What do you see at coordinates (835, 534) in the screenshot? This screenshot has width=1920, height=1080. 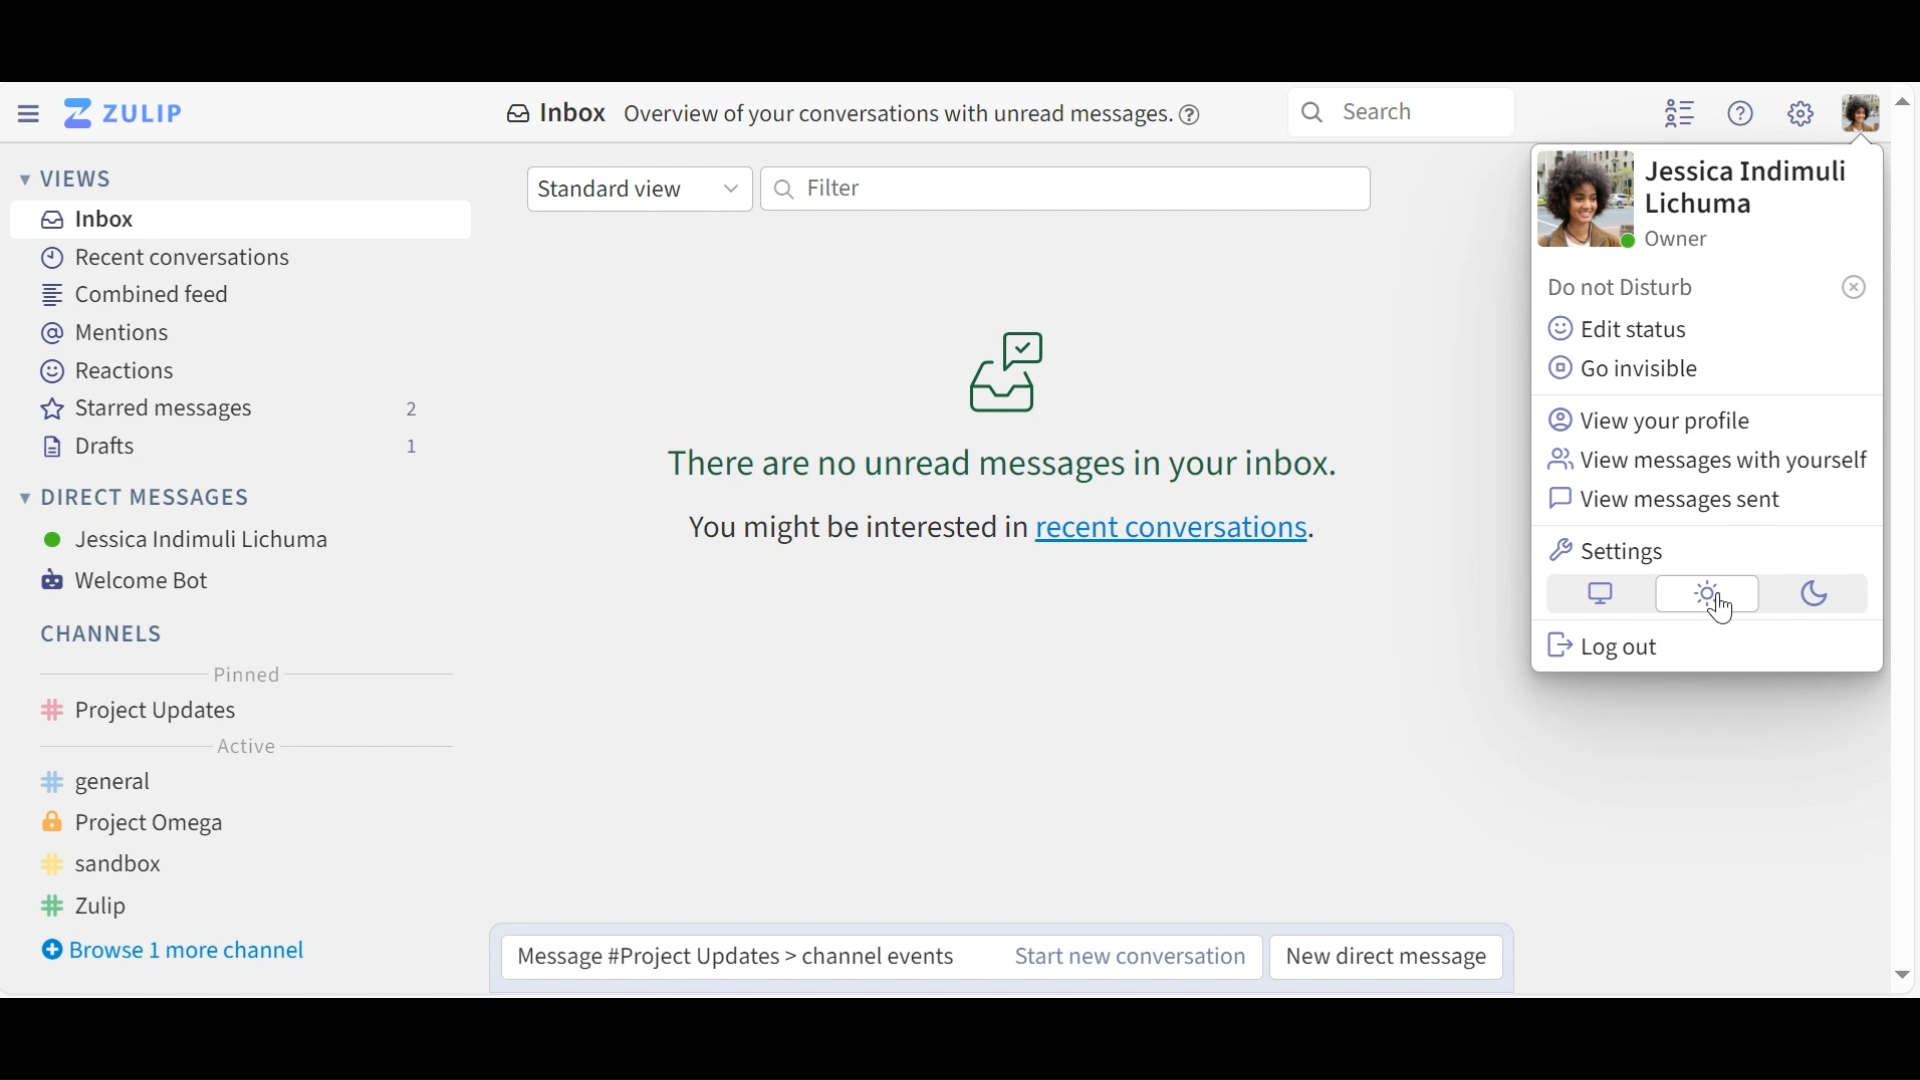 I see `You might be interested in` at bounding box center [835, 534].